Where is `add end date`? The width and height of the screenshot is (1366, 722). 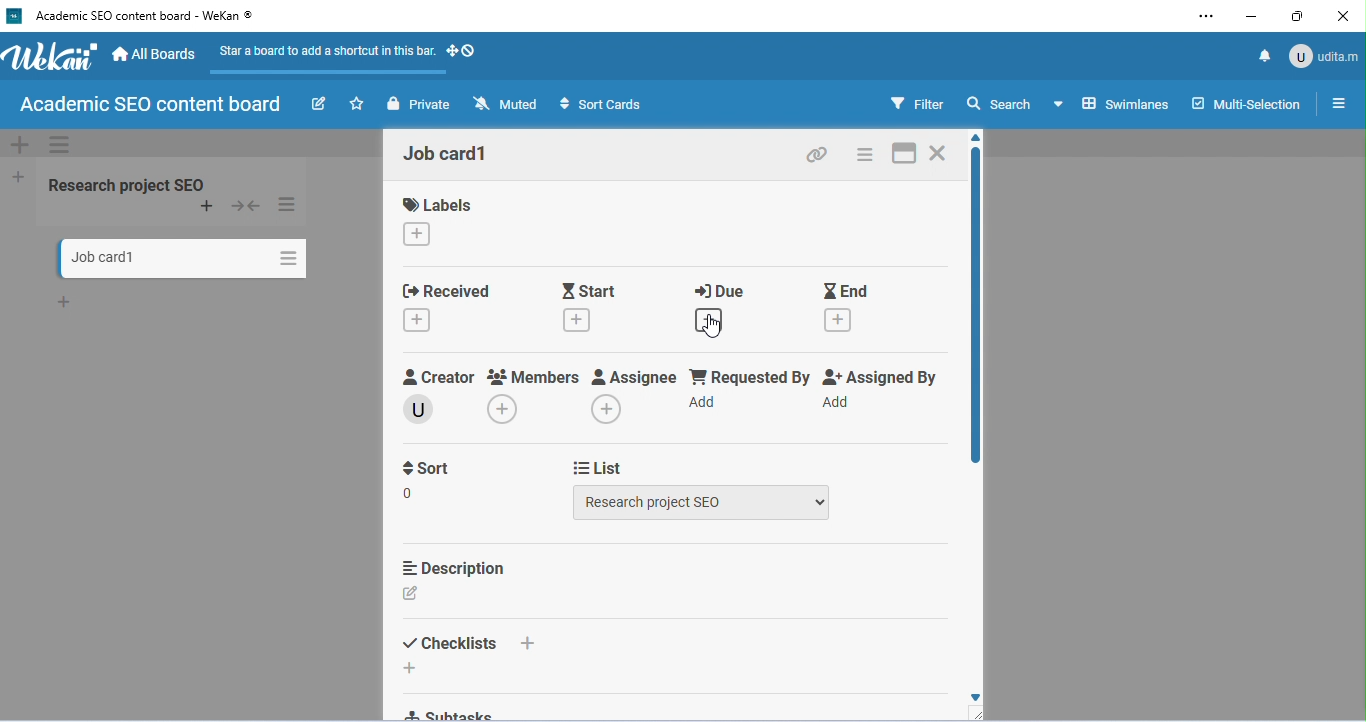 add end date is located at coordinates (840, 320).